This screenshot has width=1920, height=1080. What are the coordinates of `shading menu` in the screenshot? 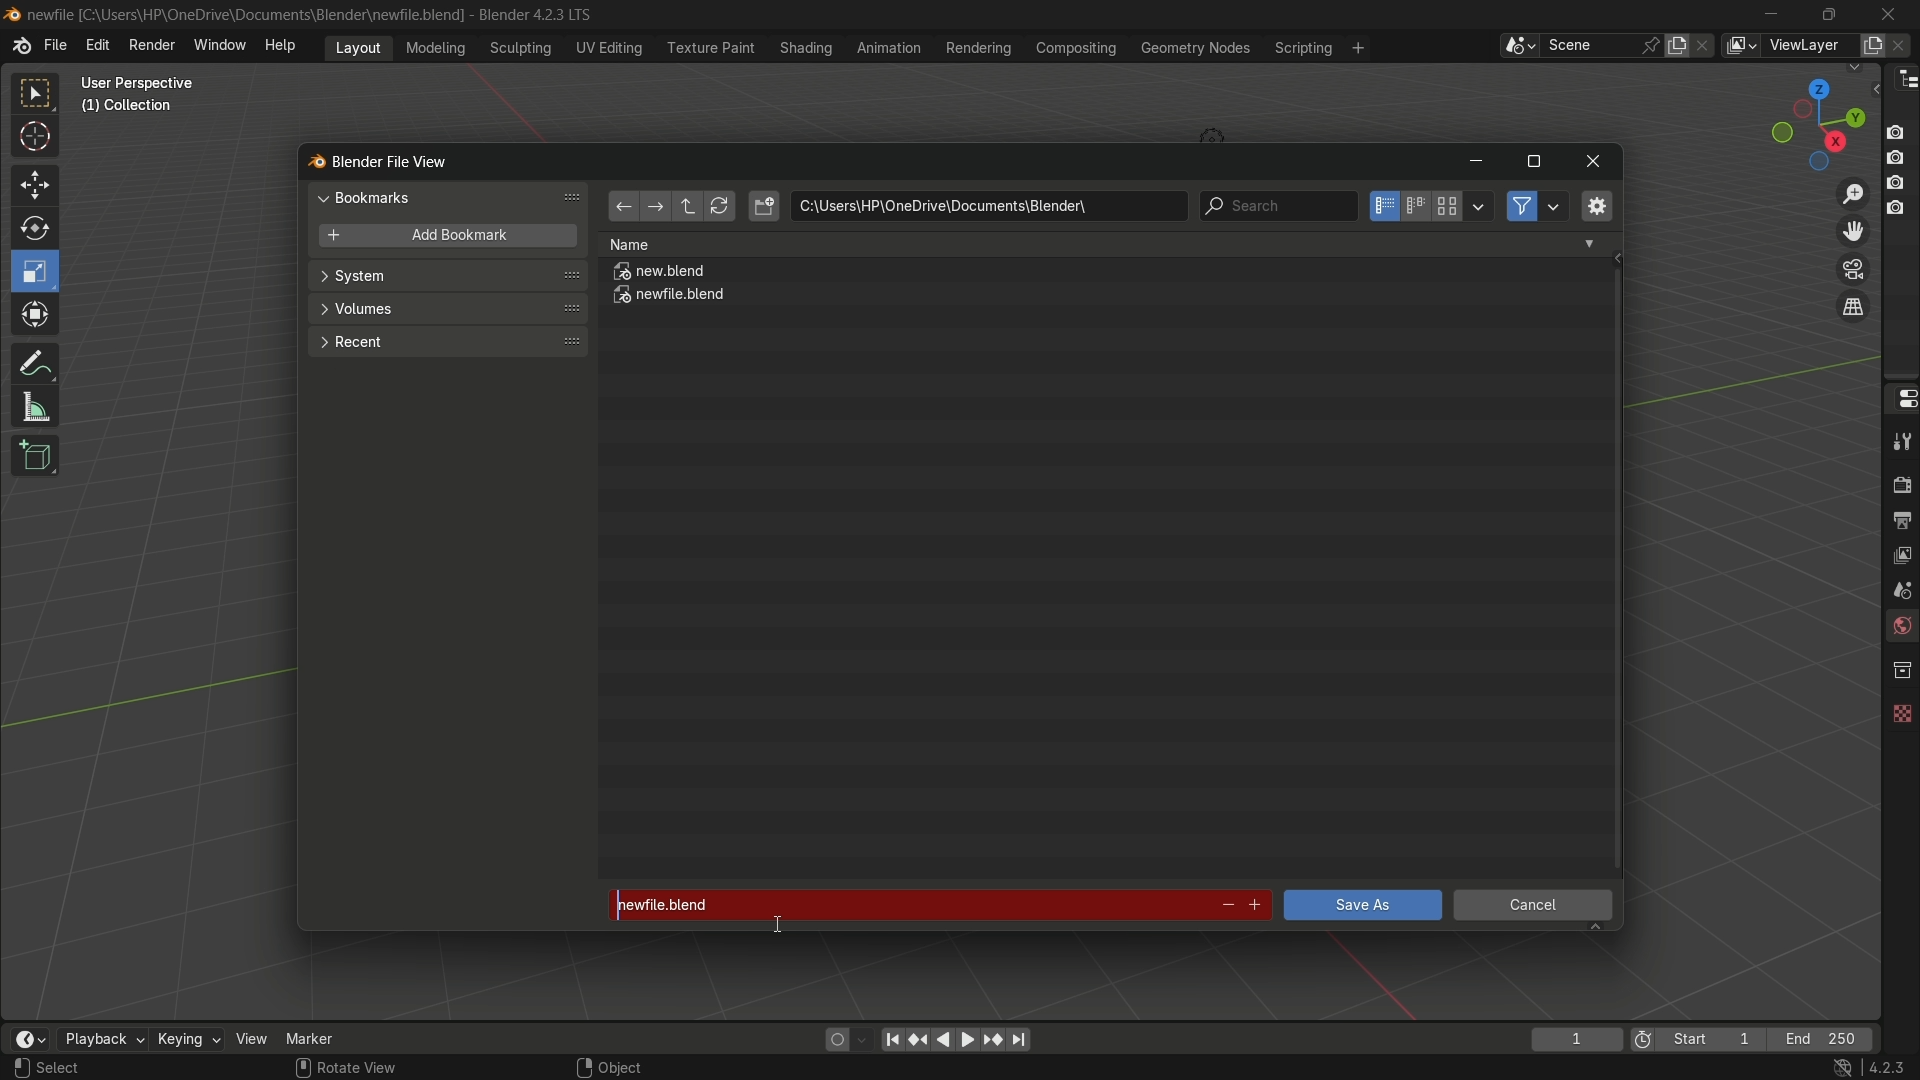 It's located at (803, 47).